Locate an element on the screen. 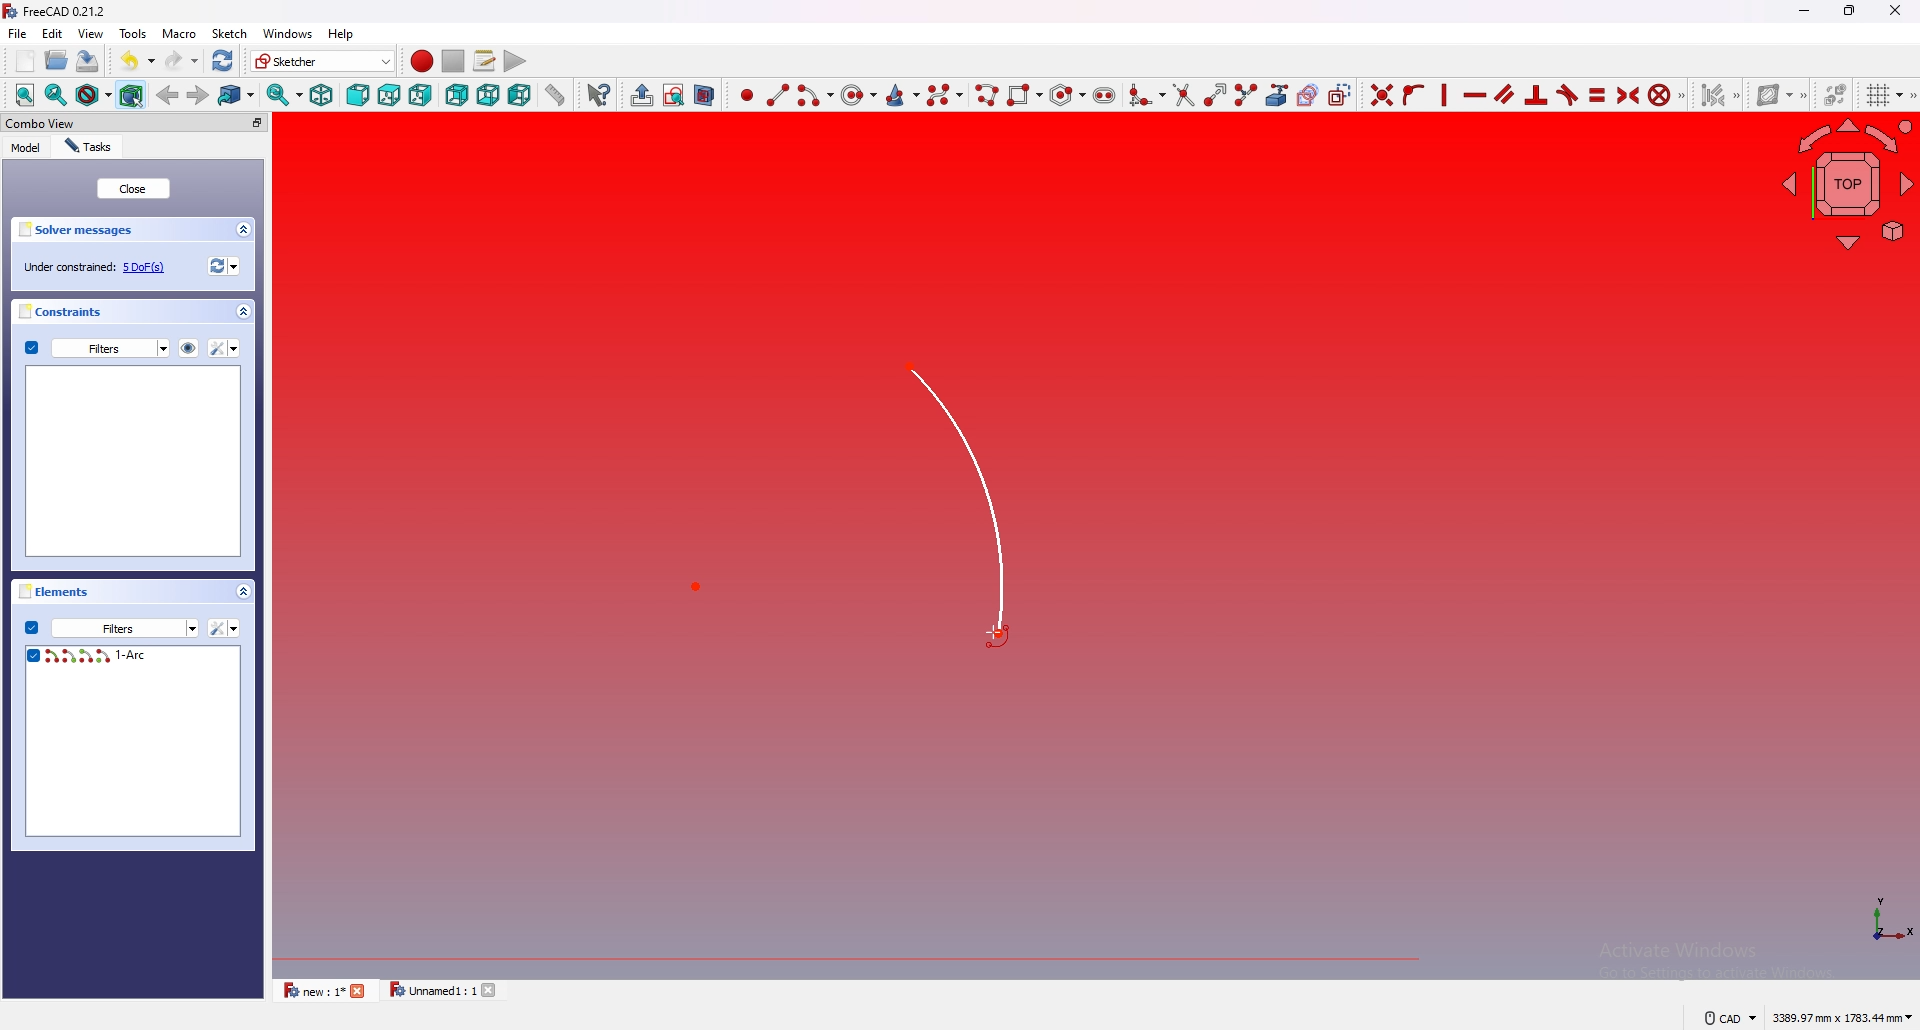 Image resolution: width=1920 pixels, height=1030 pixels. execute macro is located at coordinates (515, 61).